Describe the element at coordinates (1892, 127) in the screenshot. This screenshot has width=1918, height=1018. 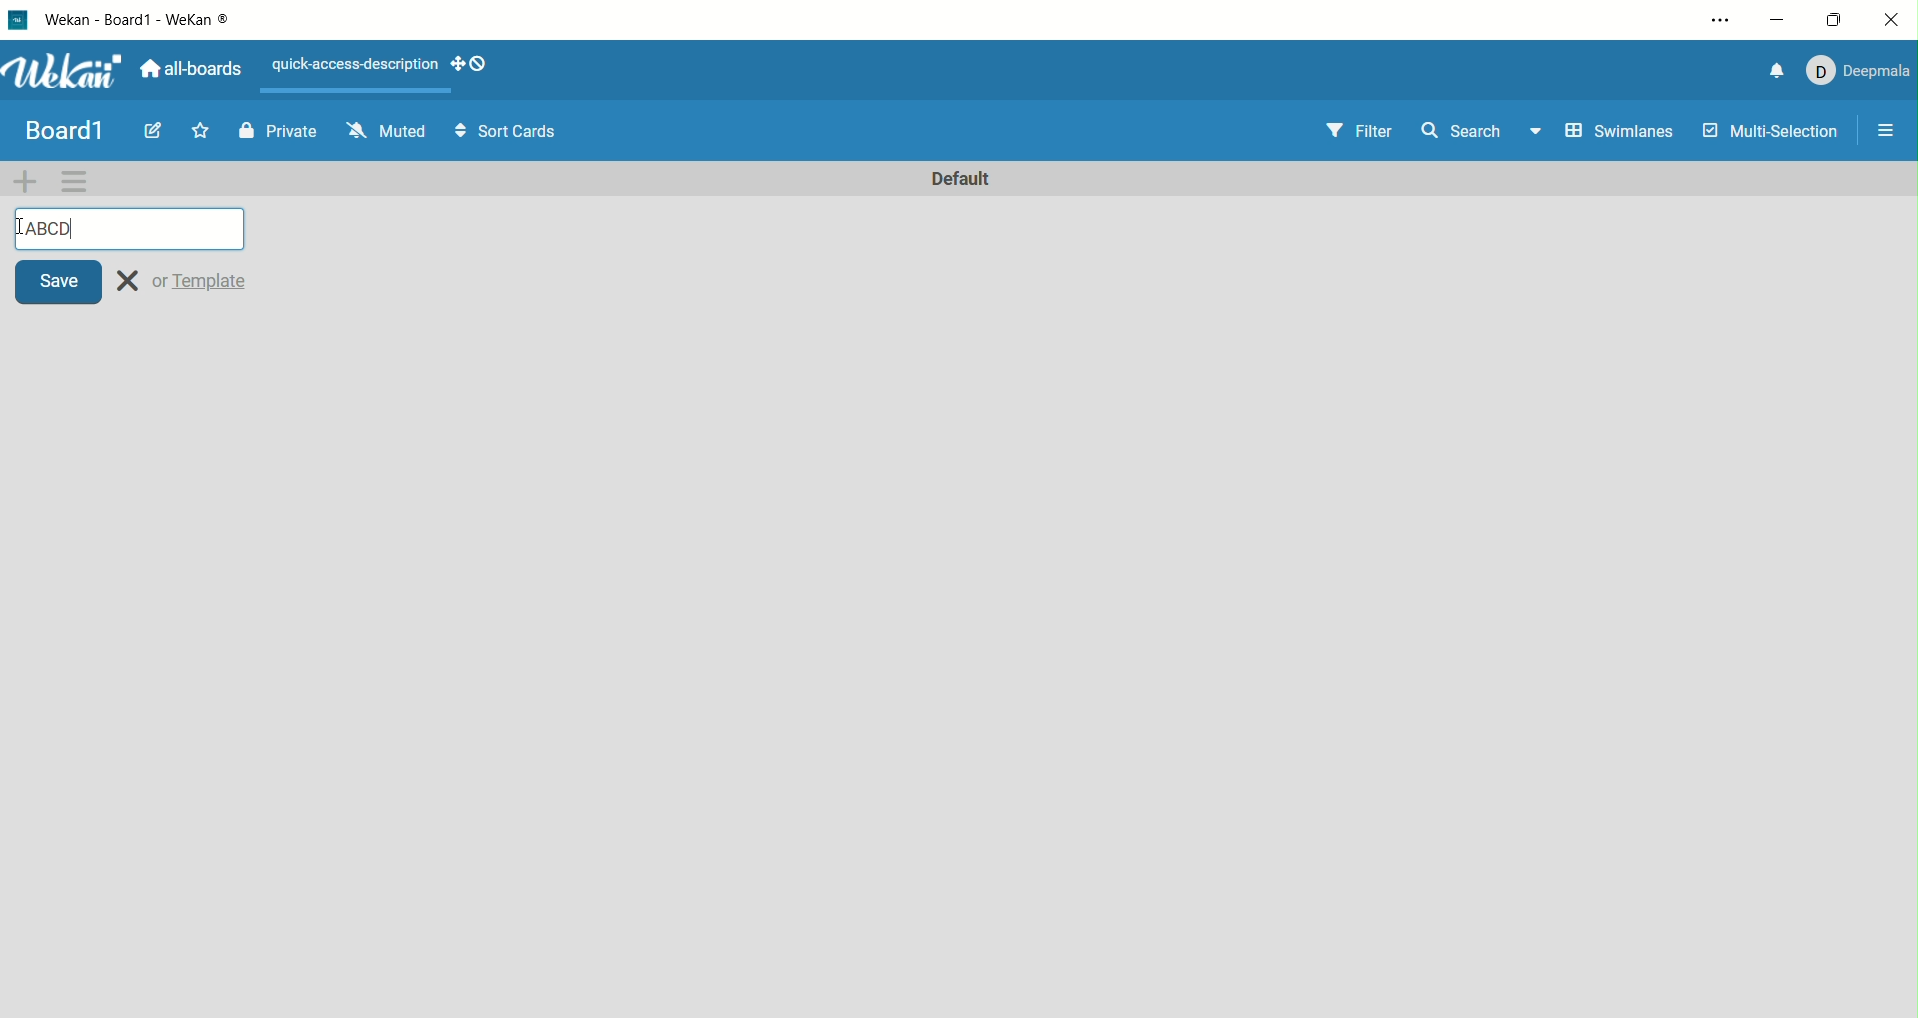
I see `open/close sidebar` at that location.